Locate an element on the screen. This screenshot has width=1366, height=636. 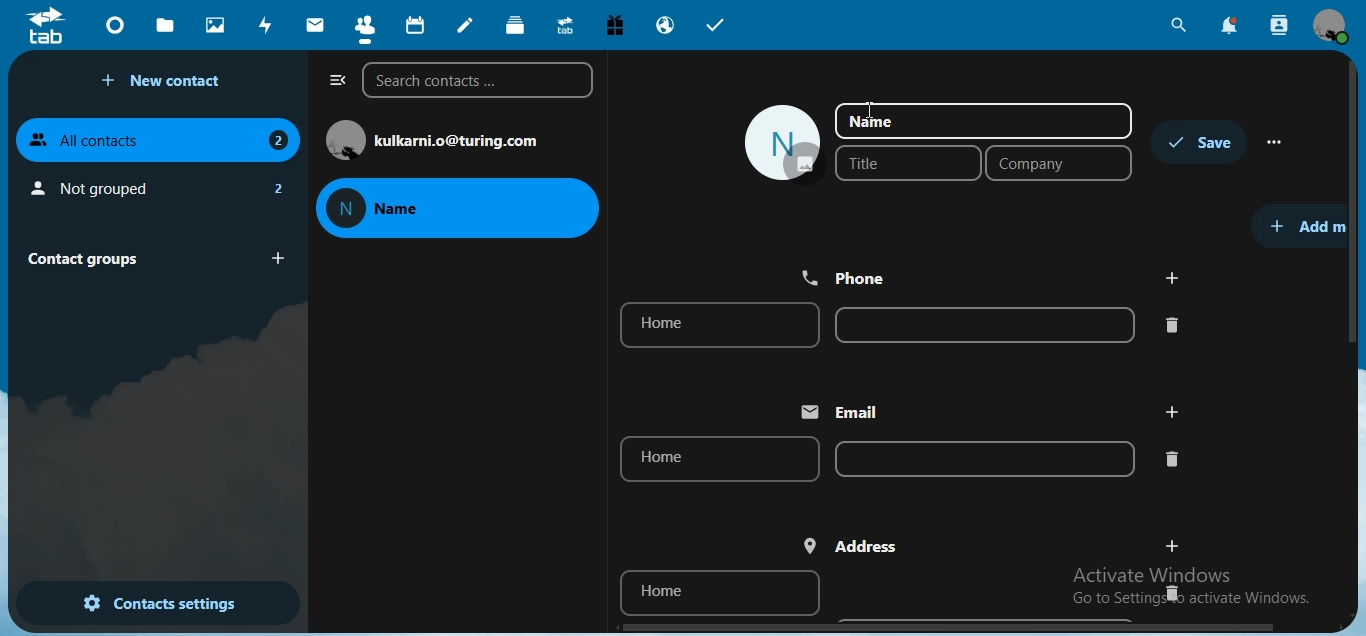
home is located at coordinates (715, 326).